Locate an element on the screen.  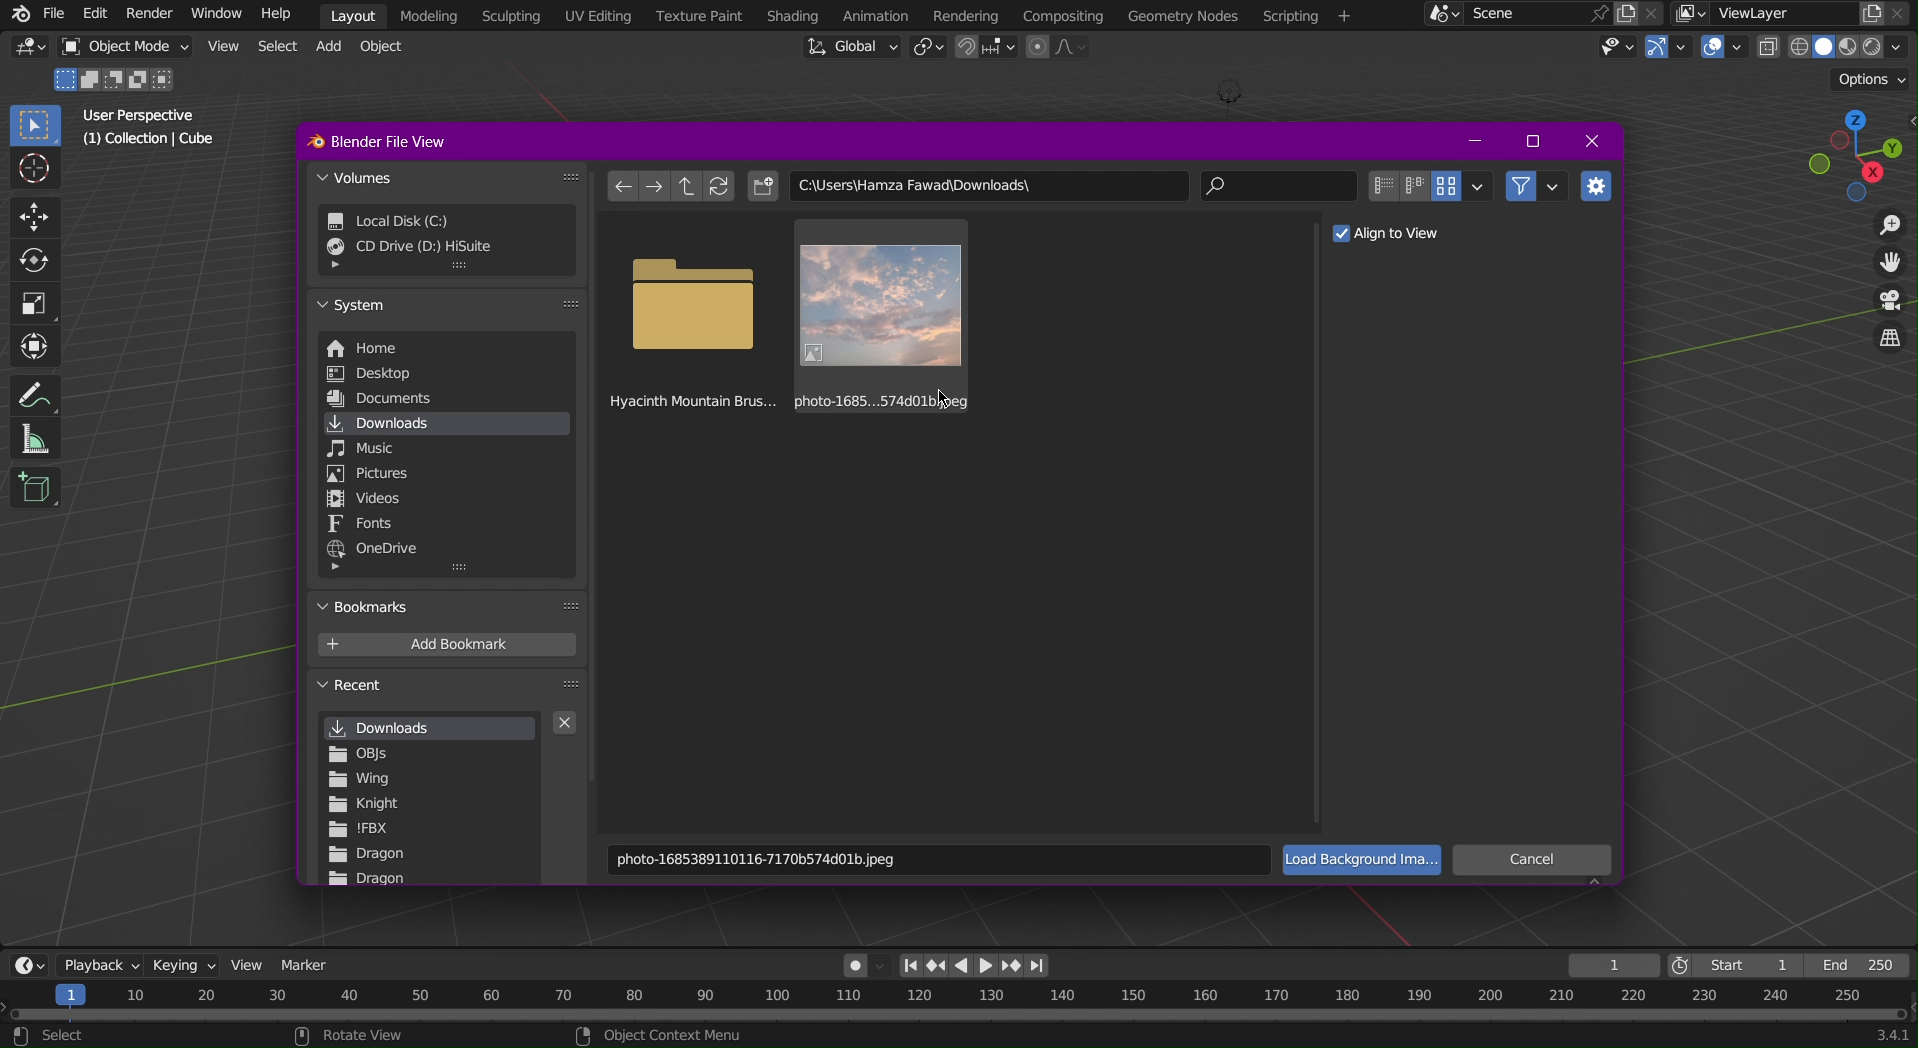
Scene is located at coordinates (1537, 14).